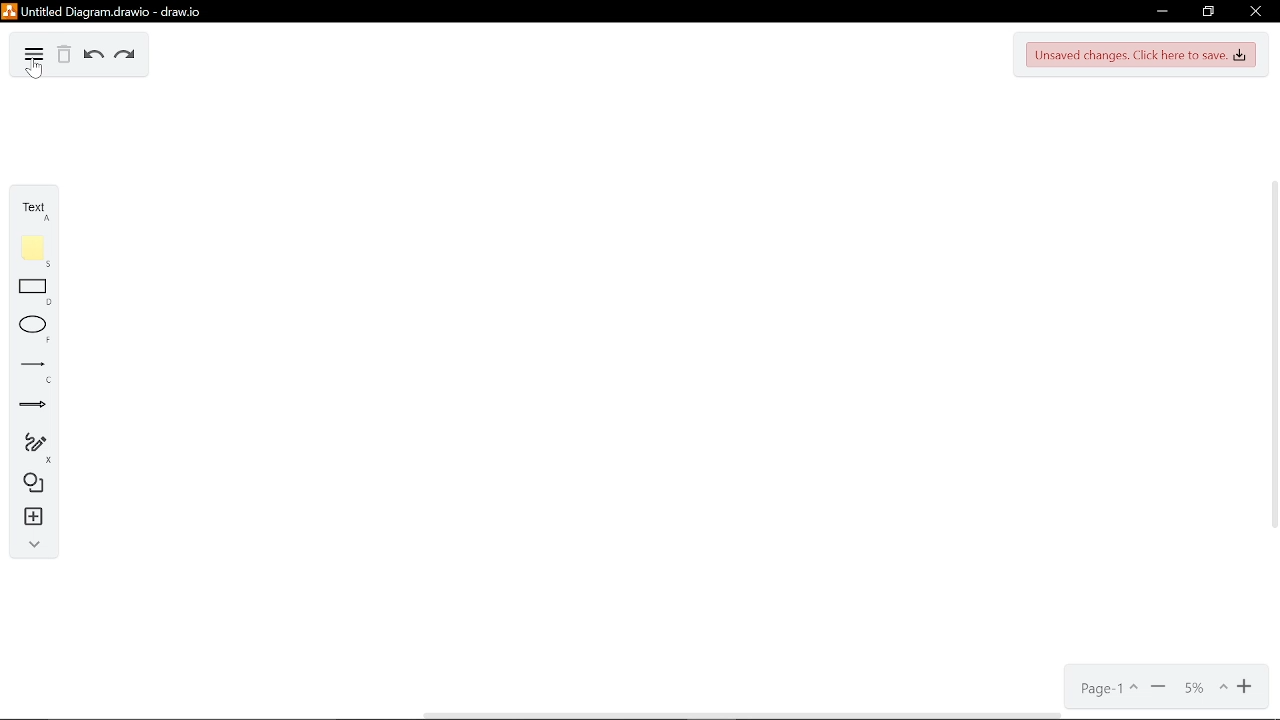  I want to click on  zoom options, so click(1198, 684).